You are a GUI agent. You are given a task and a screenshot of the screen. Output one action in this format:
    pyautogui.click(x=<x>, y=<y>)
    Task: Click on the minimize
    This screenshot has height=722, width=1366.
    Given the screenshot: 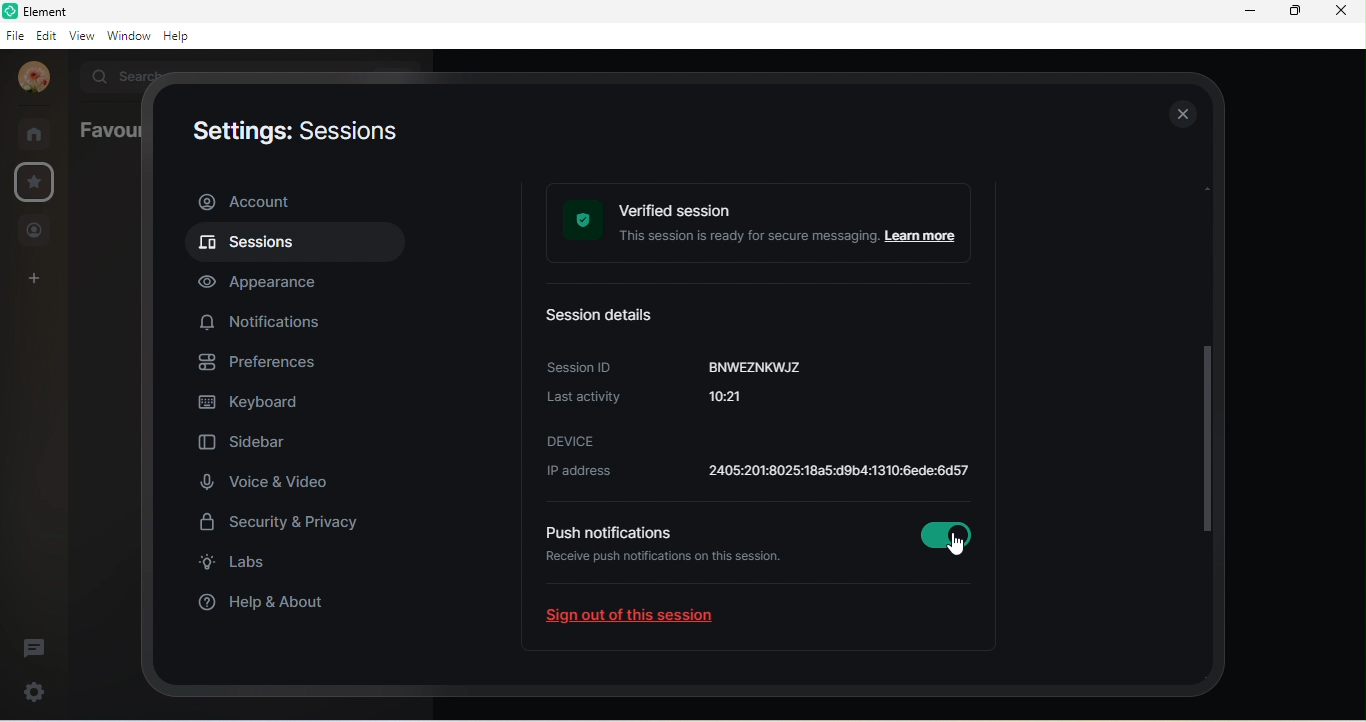 What is the action you would take?
    pyautogui.click(x=1250, y=11)
    